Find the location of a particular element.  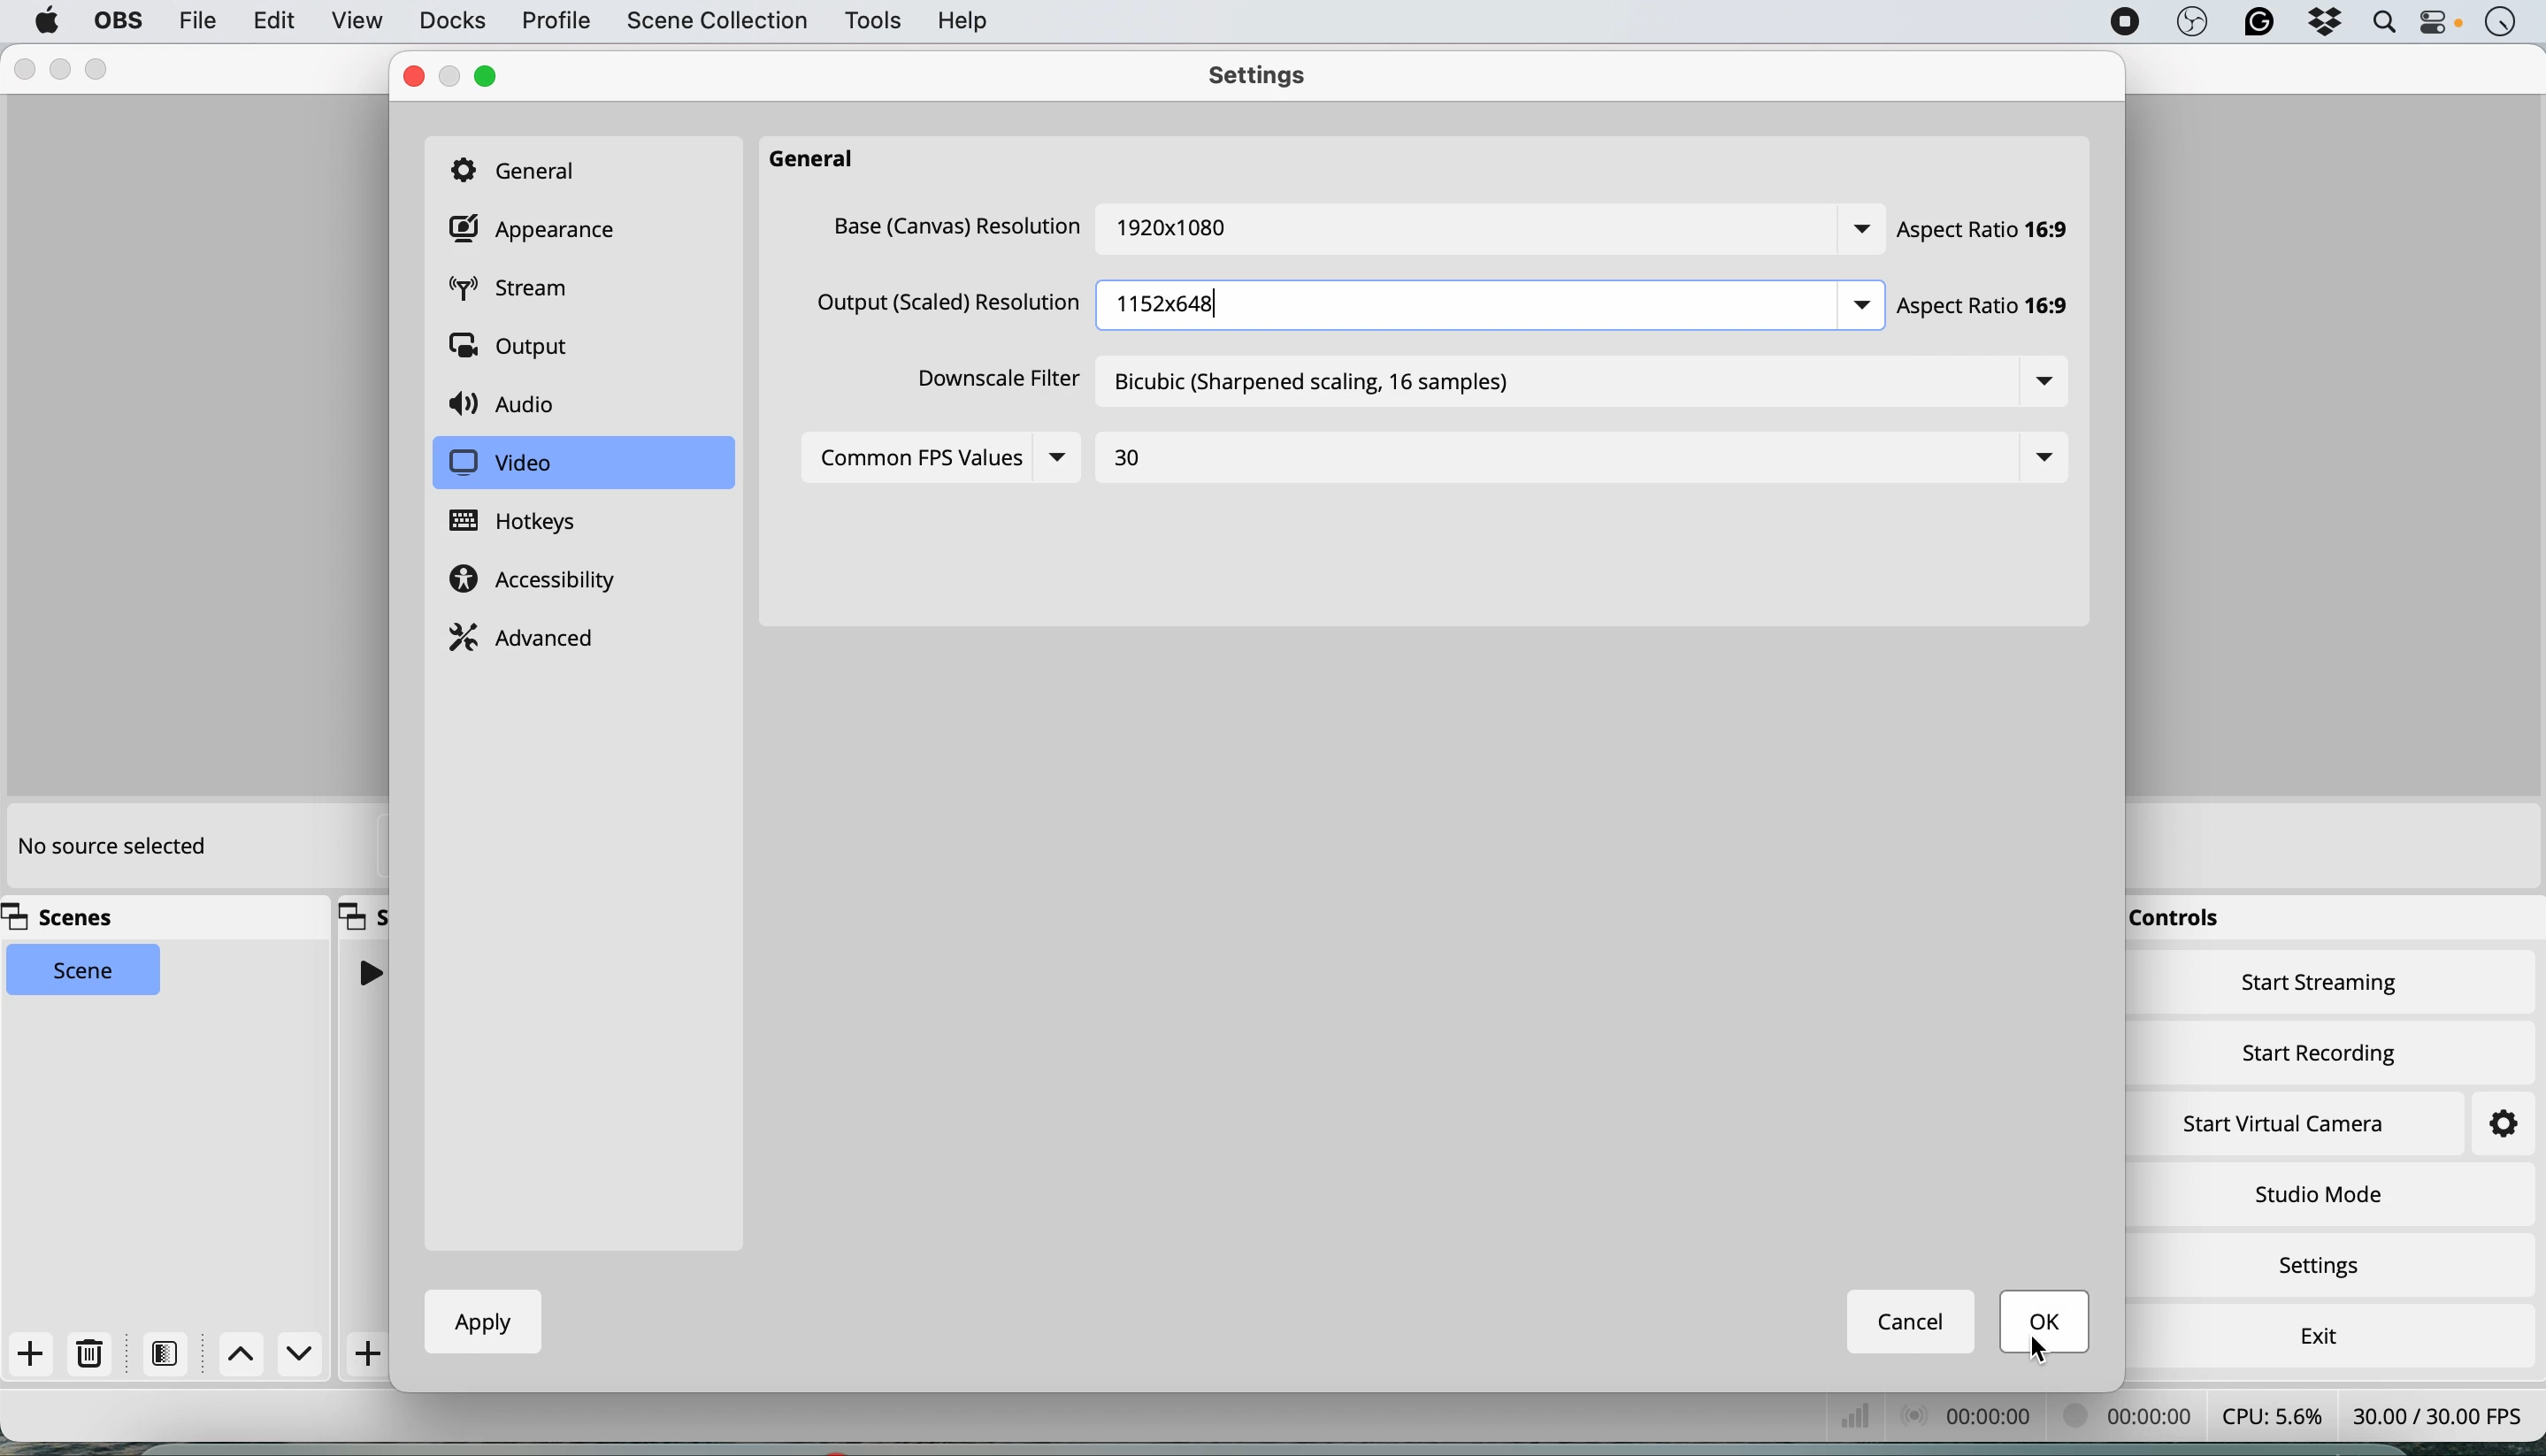

profile is located at coordinates (554, 22).